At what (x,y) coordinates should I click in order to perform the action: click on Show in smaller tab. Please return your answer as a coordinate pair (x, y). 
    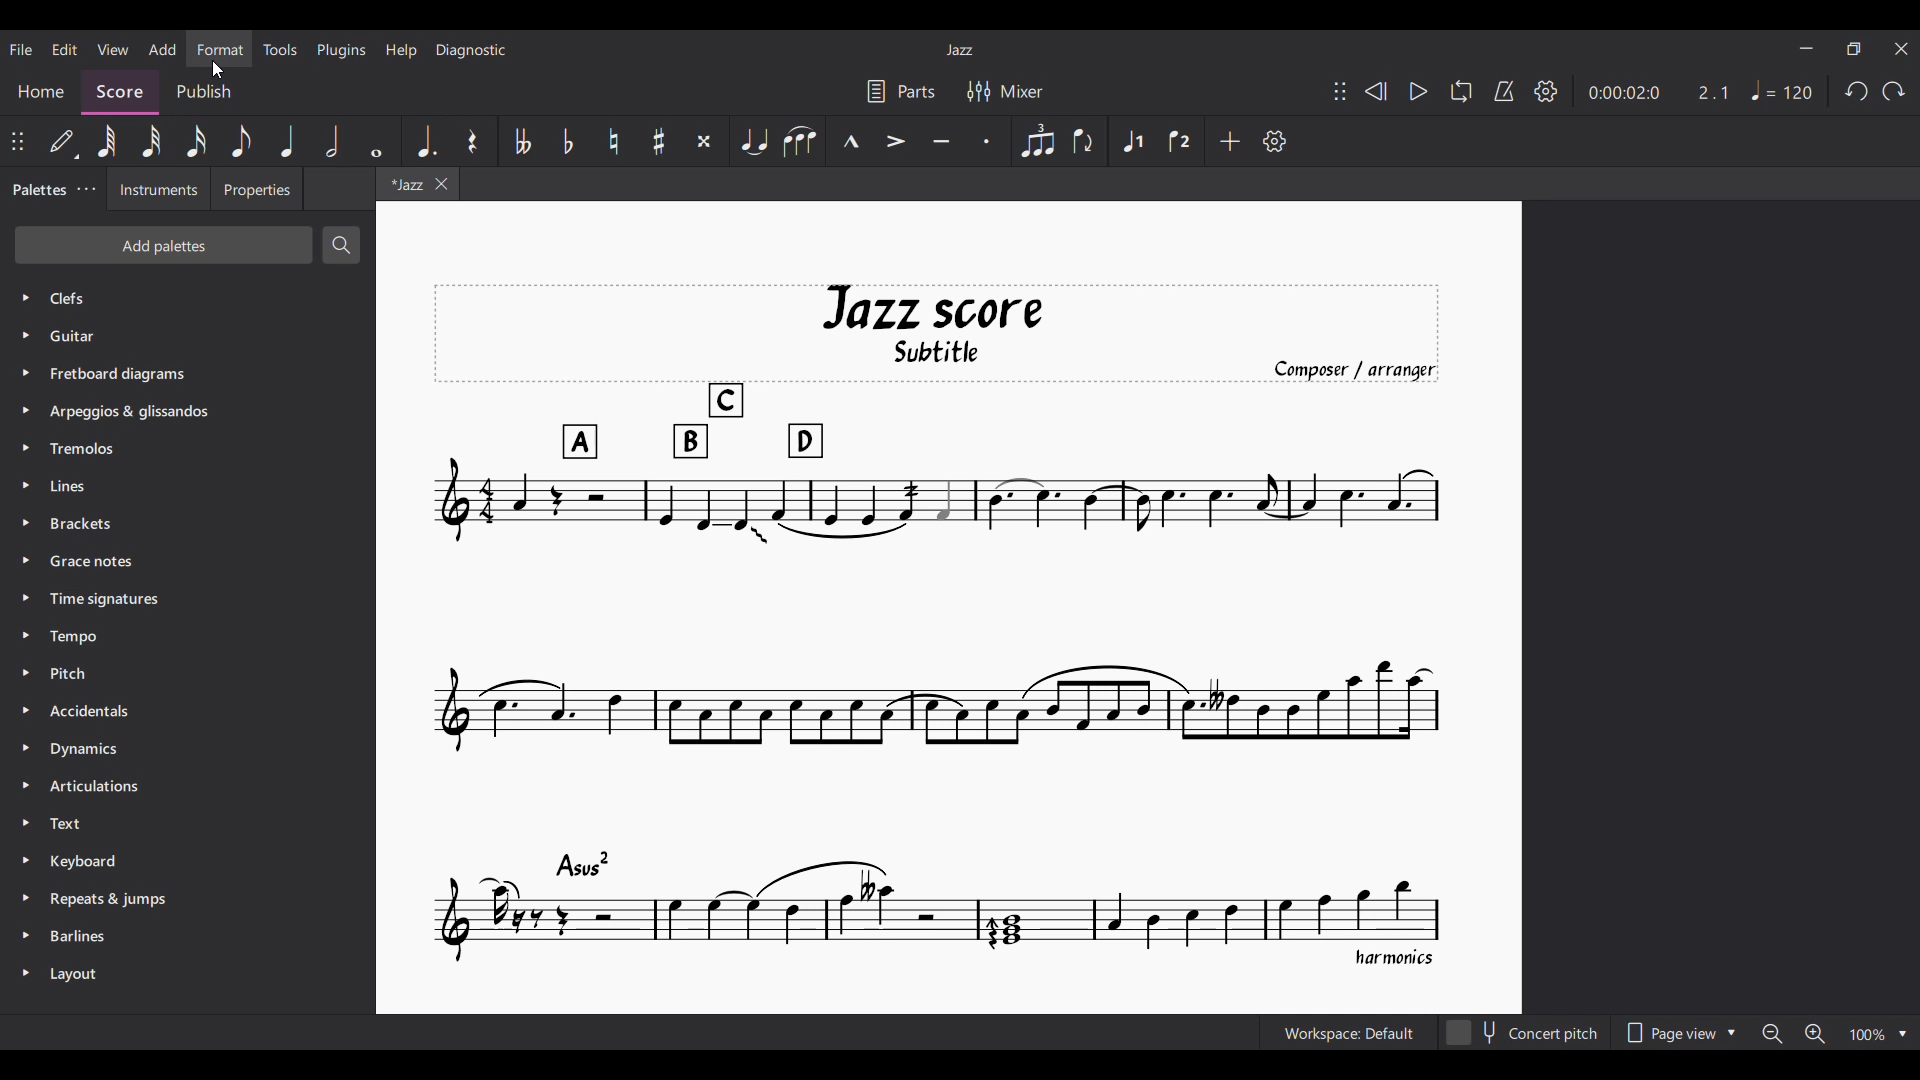
    Looking at the image, I should click on (1853, 49).